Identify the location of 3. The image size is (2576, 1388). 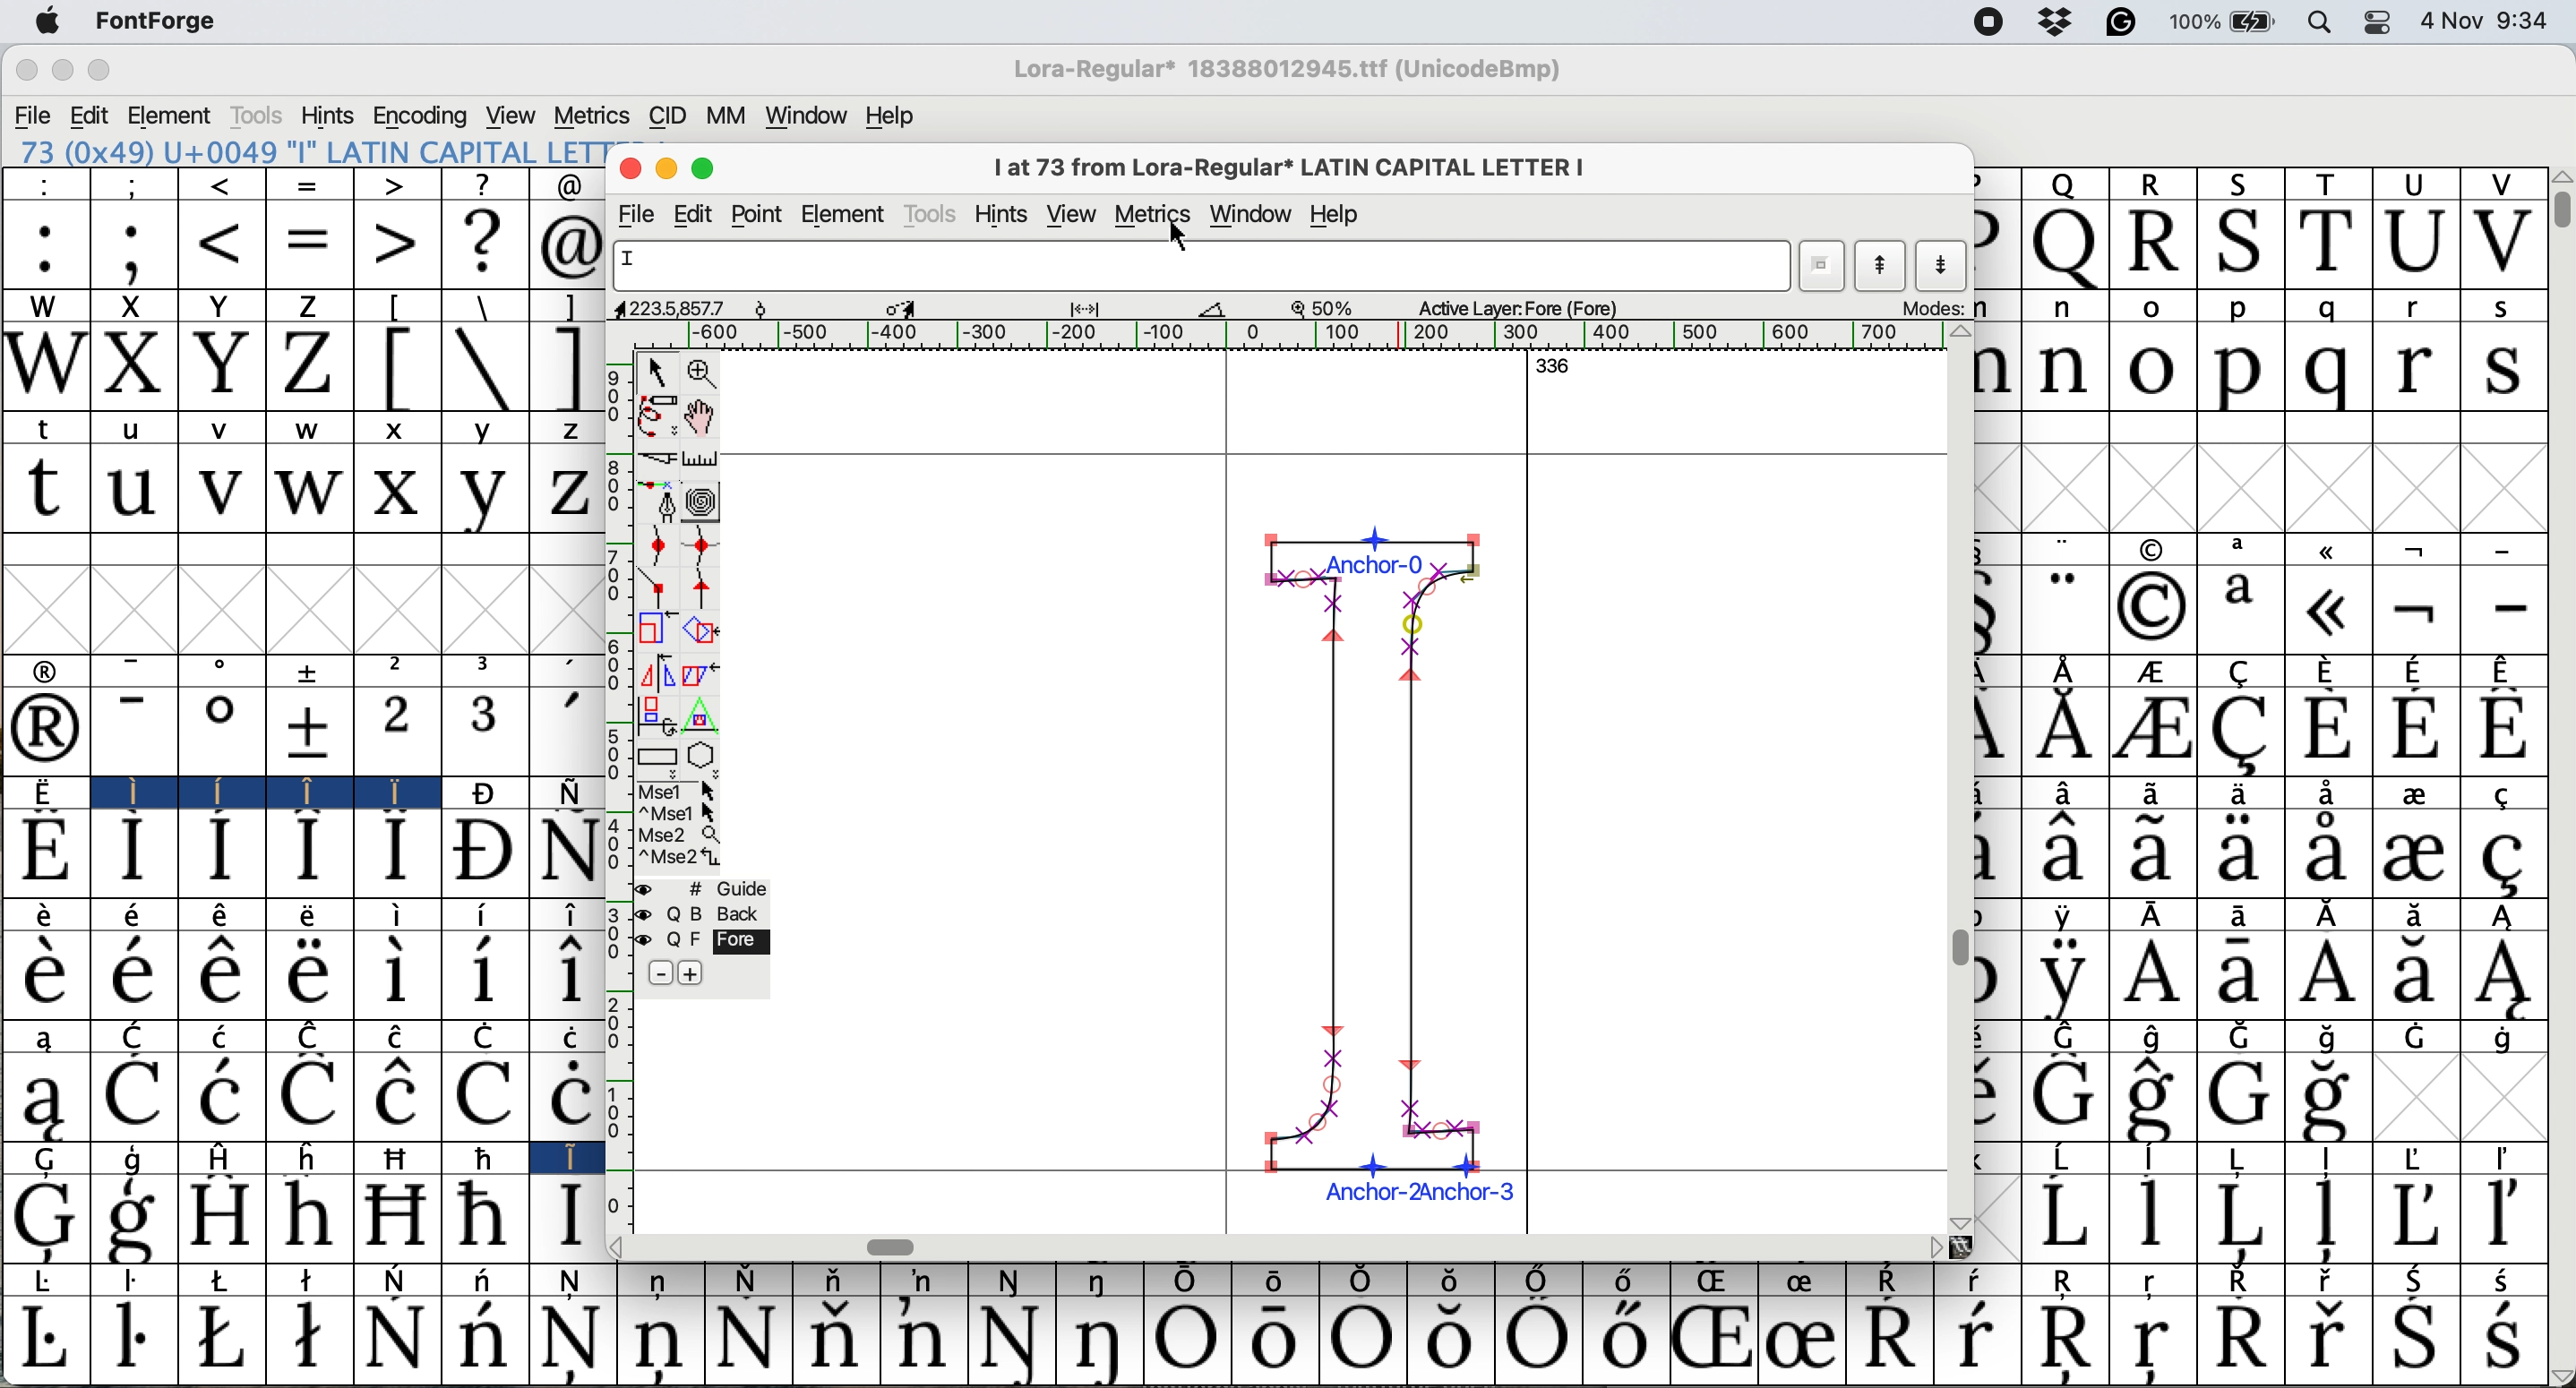
(487, 731).